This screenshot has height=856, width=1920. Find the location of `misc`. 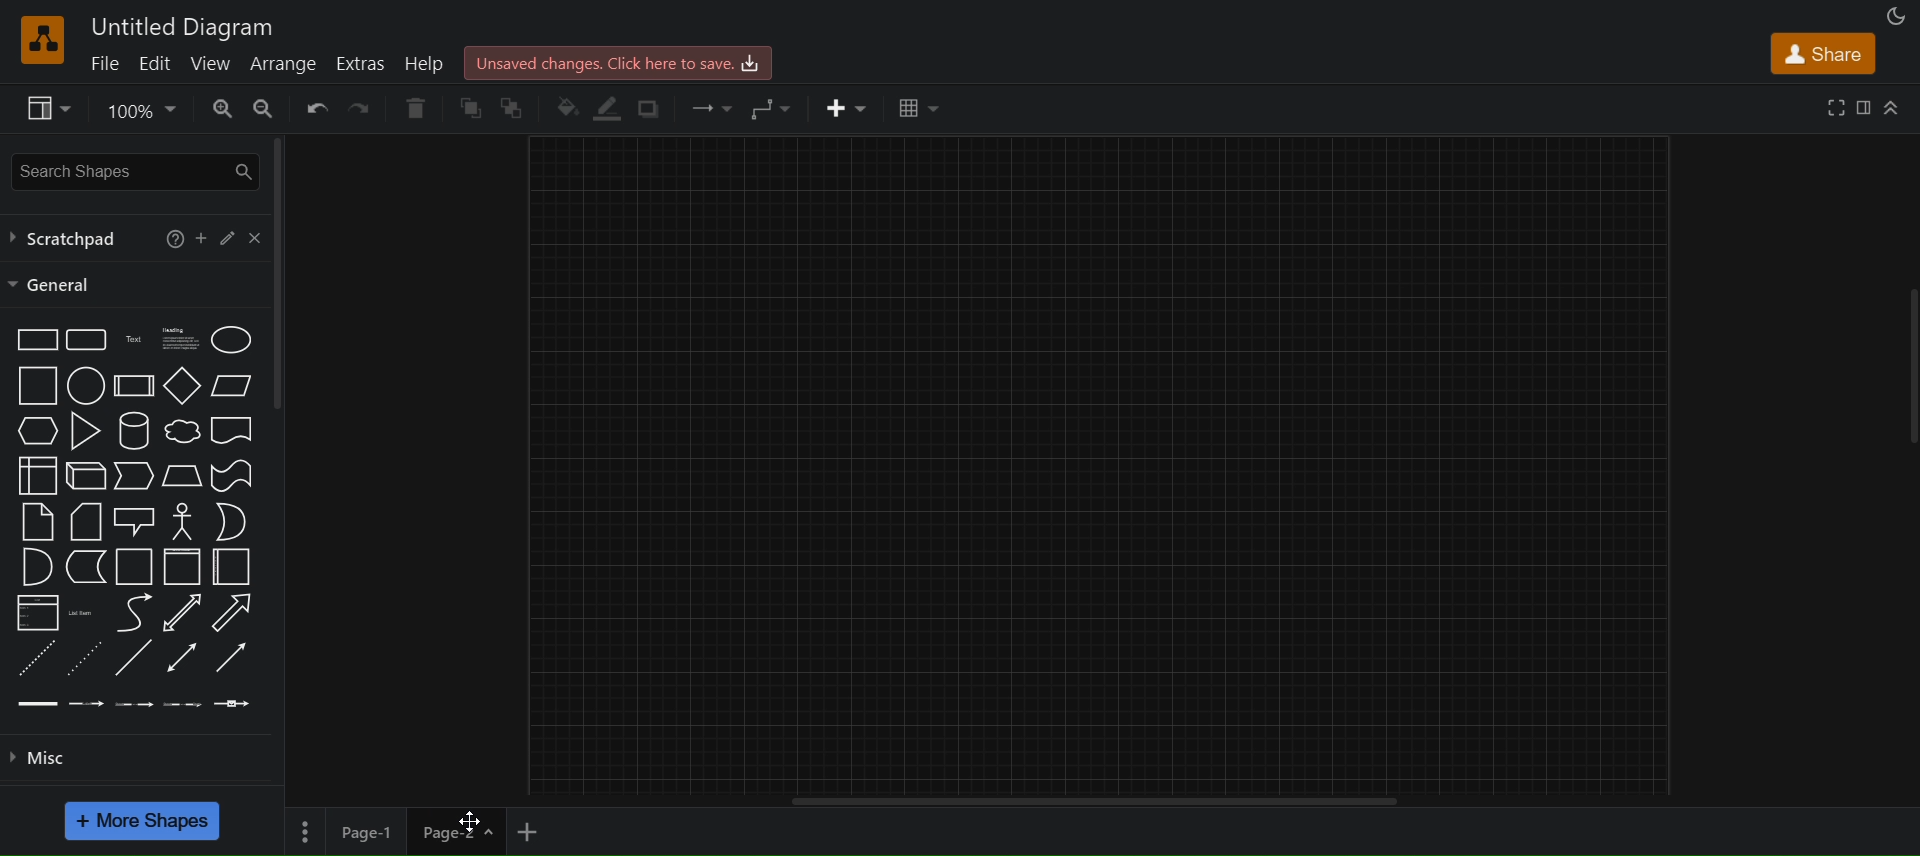

misc is located at coordinates (133, 761).